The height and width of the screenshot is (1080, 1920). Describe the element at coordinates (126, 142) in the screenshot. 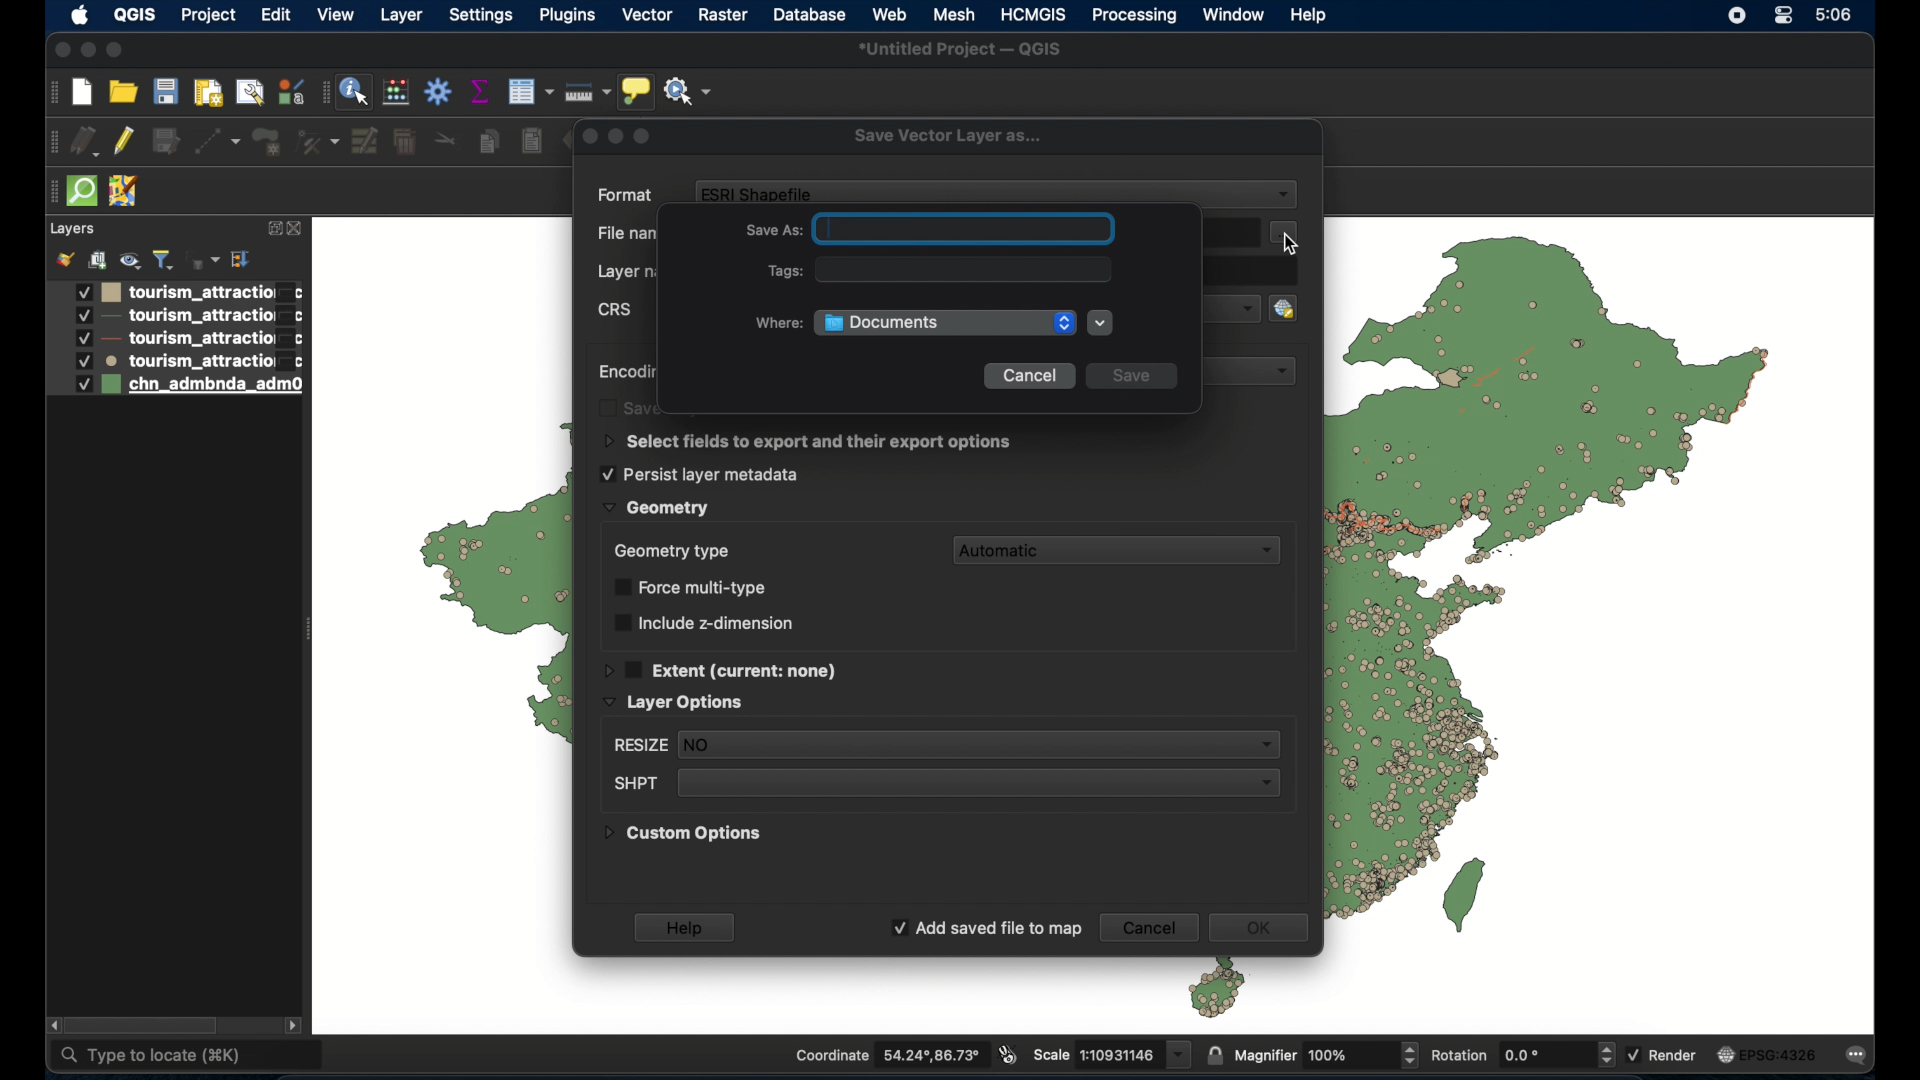

I see `toggle editing` at that location.